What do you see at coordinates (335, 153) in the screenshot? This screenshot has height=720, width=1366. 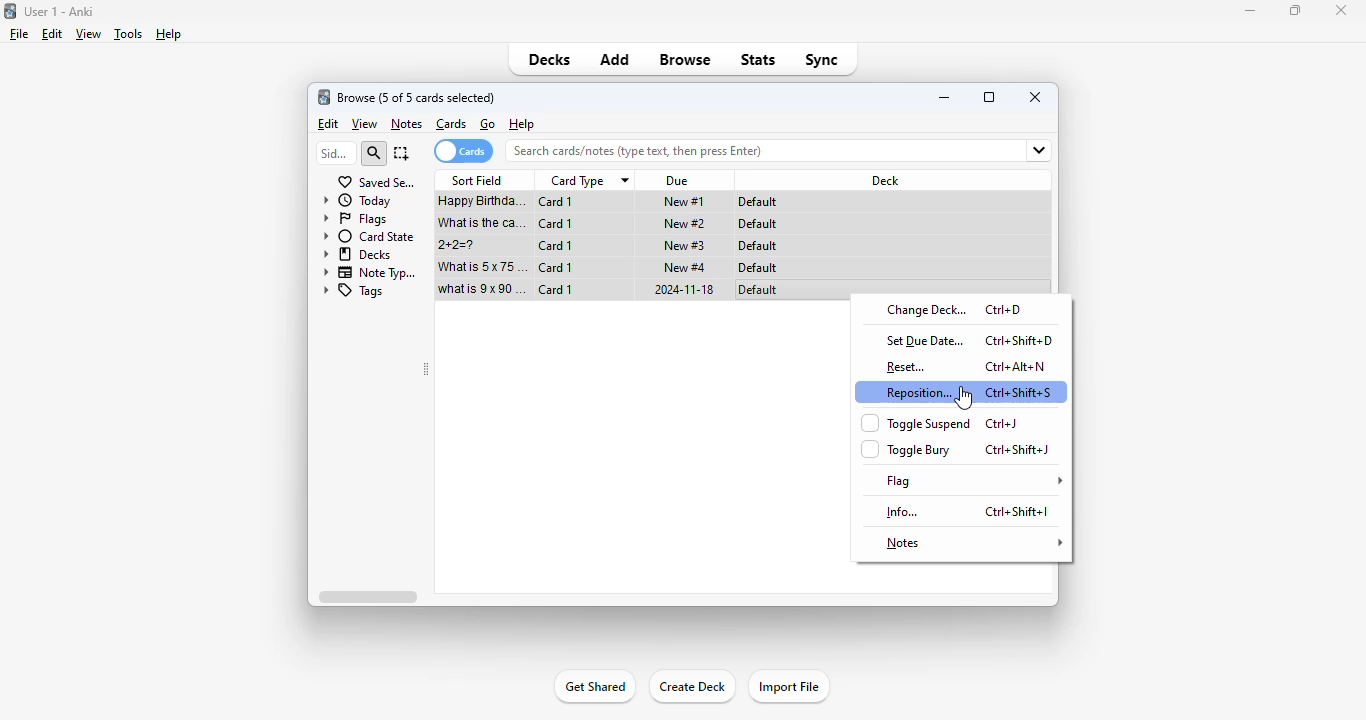 I see `sidebar filter` at bounding box center [335, 153].